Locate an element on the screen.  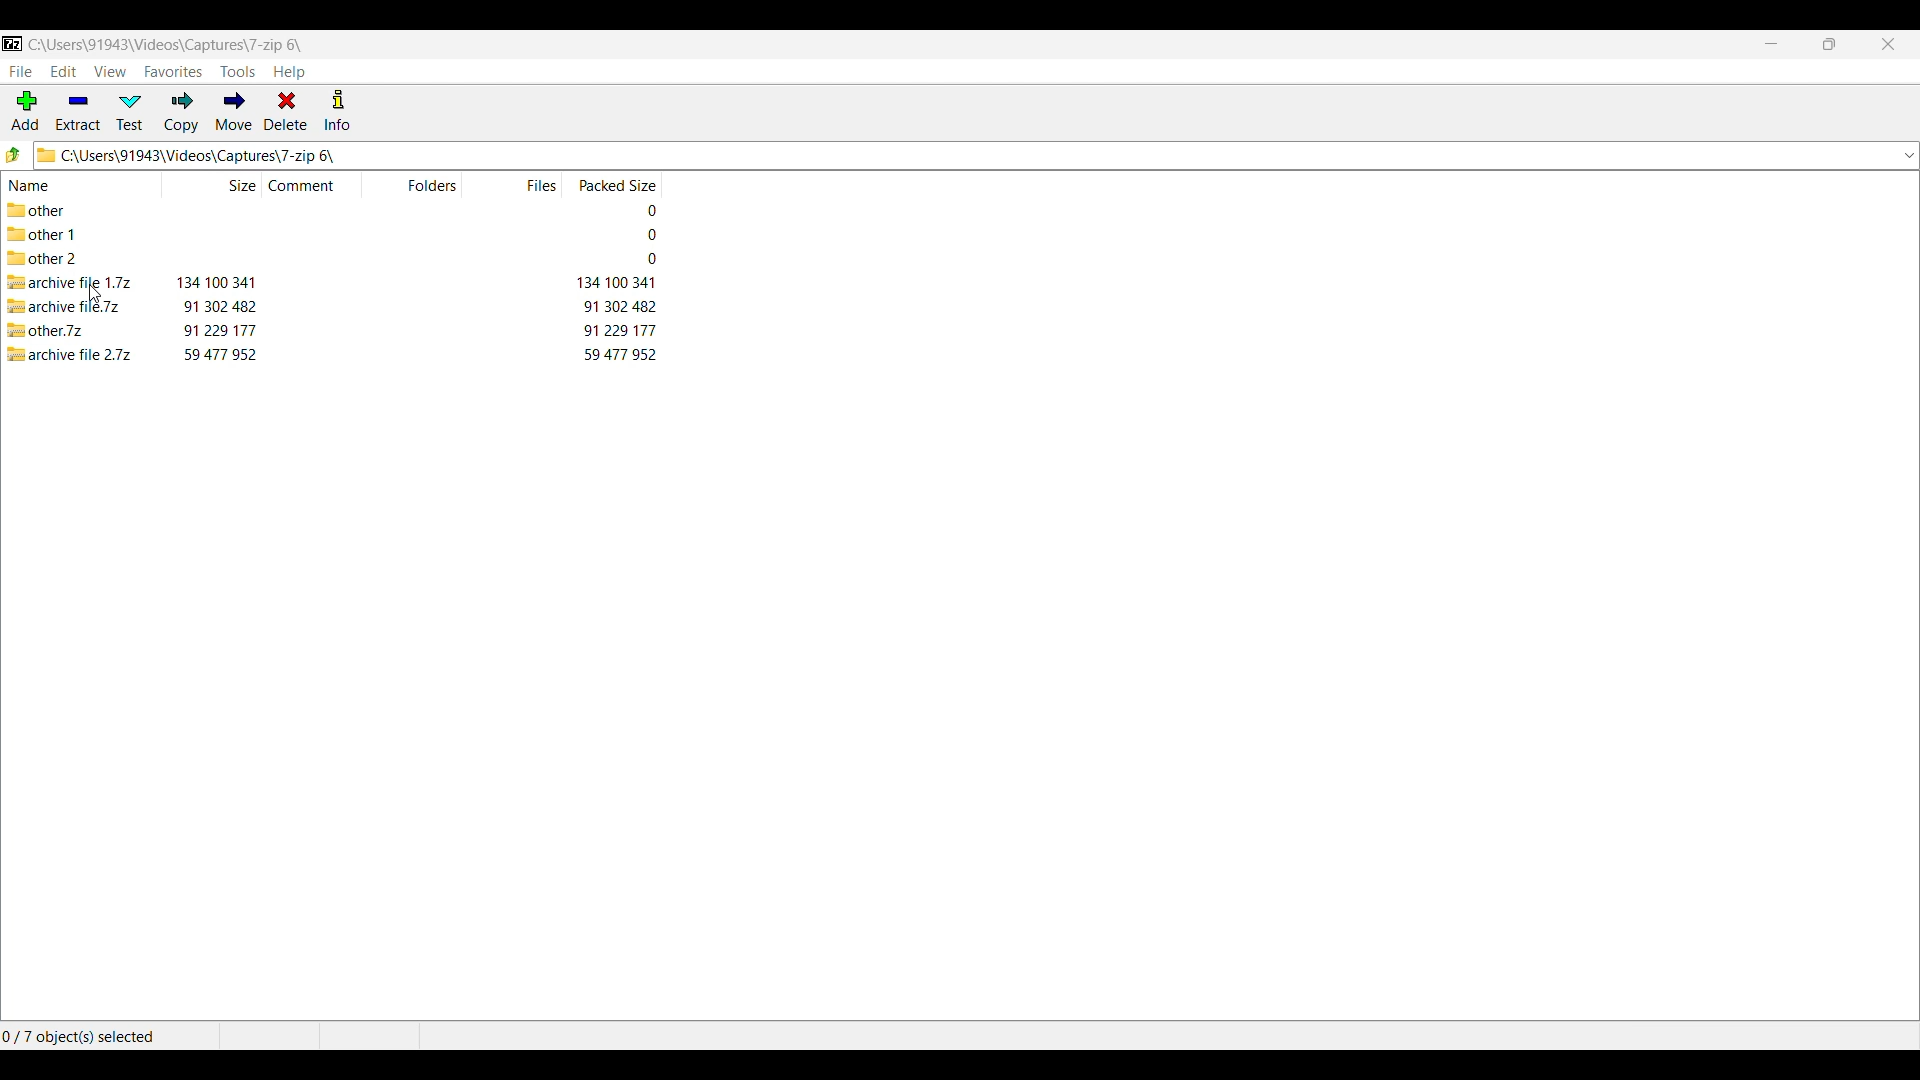
File  is located at coordinates (20, 72).